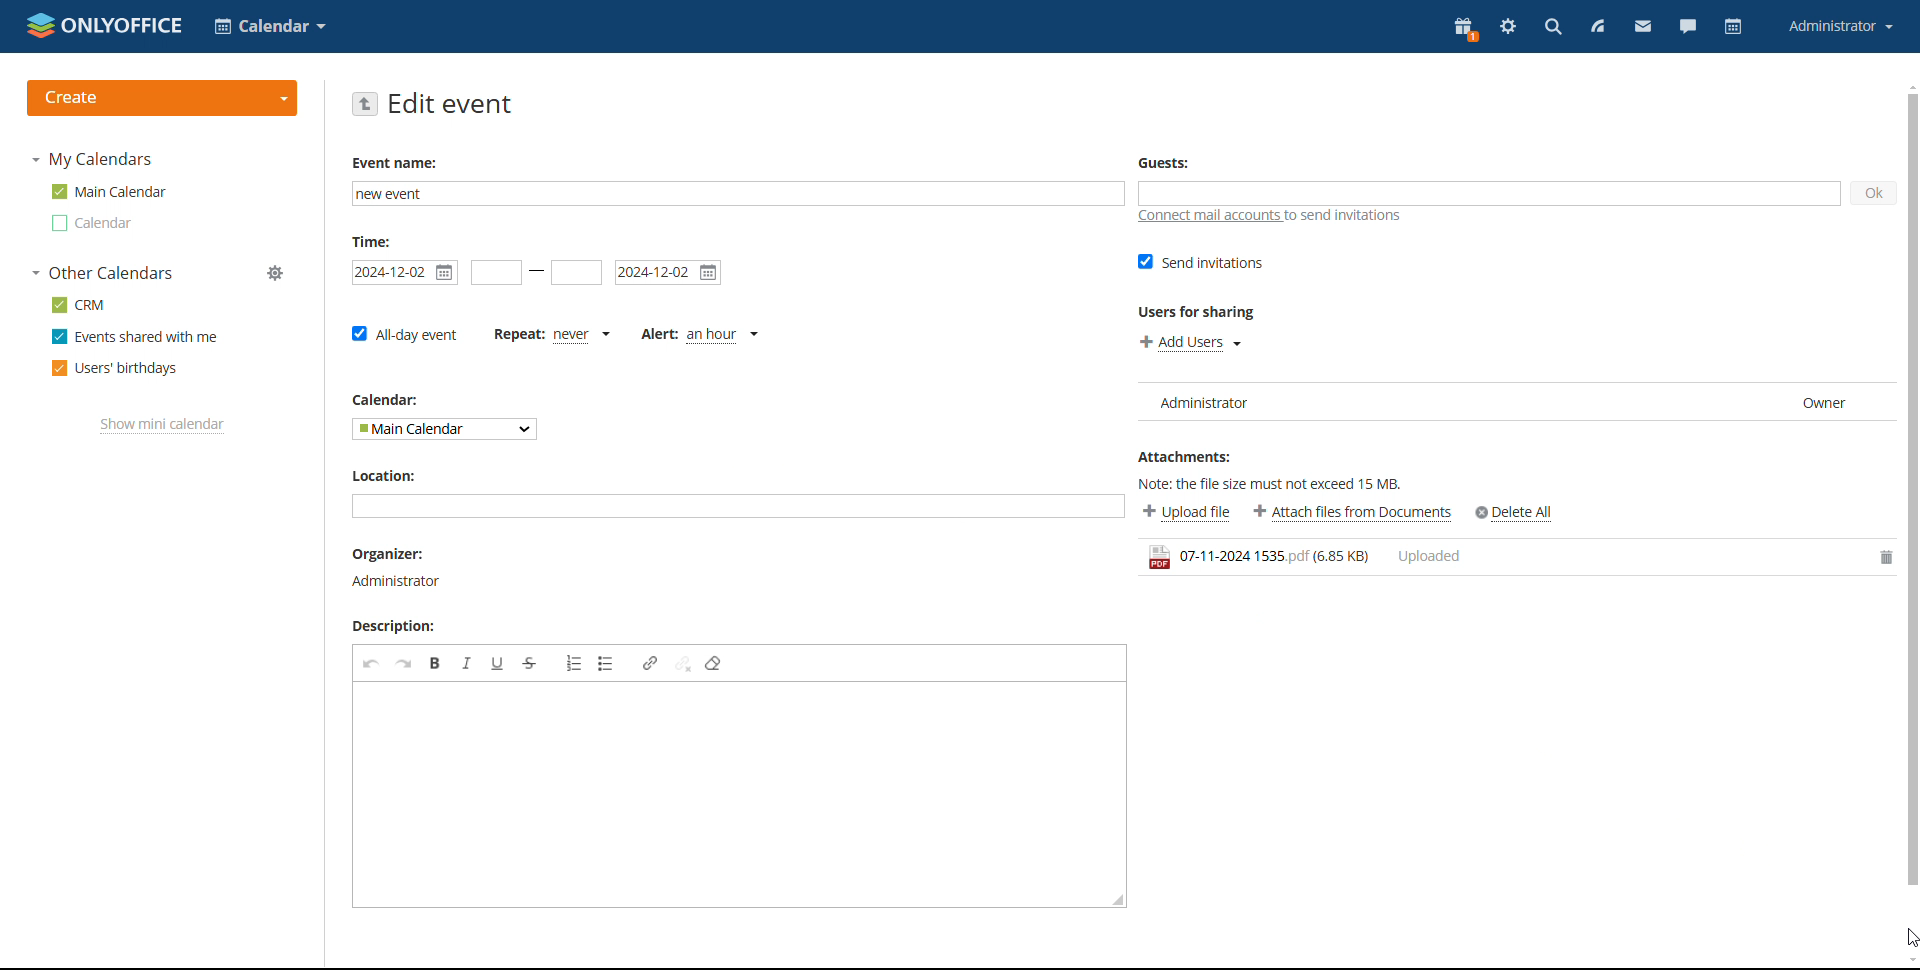 The height and width of the screenshot is (970, 1920). What do you see at coordinates (529, 664) in the screenshot?
I see `strikethrough` at bounding box center [529, 664].